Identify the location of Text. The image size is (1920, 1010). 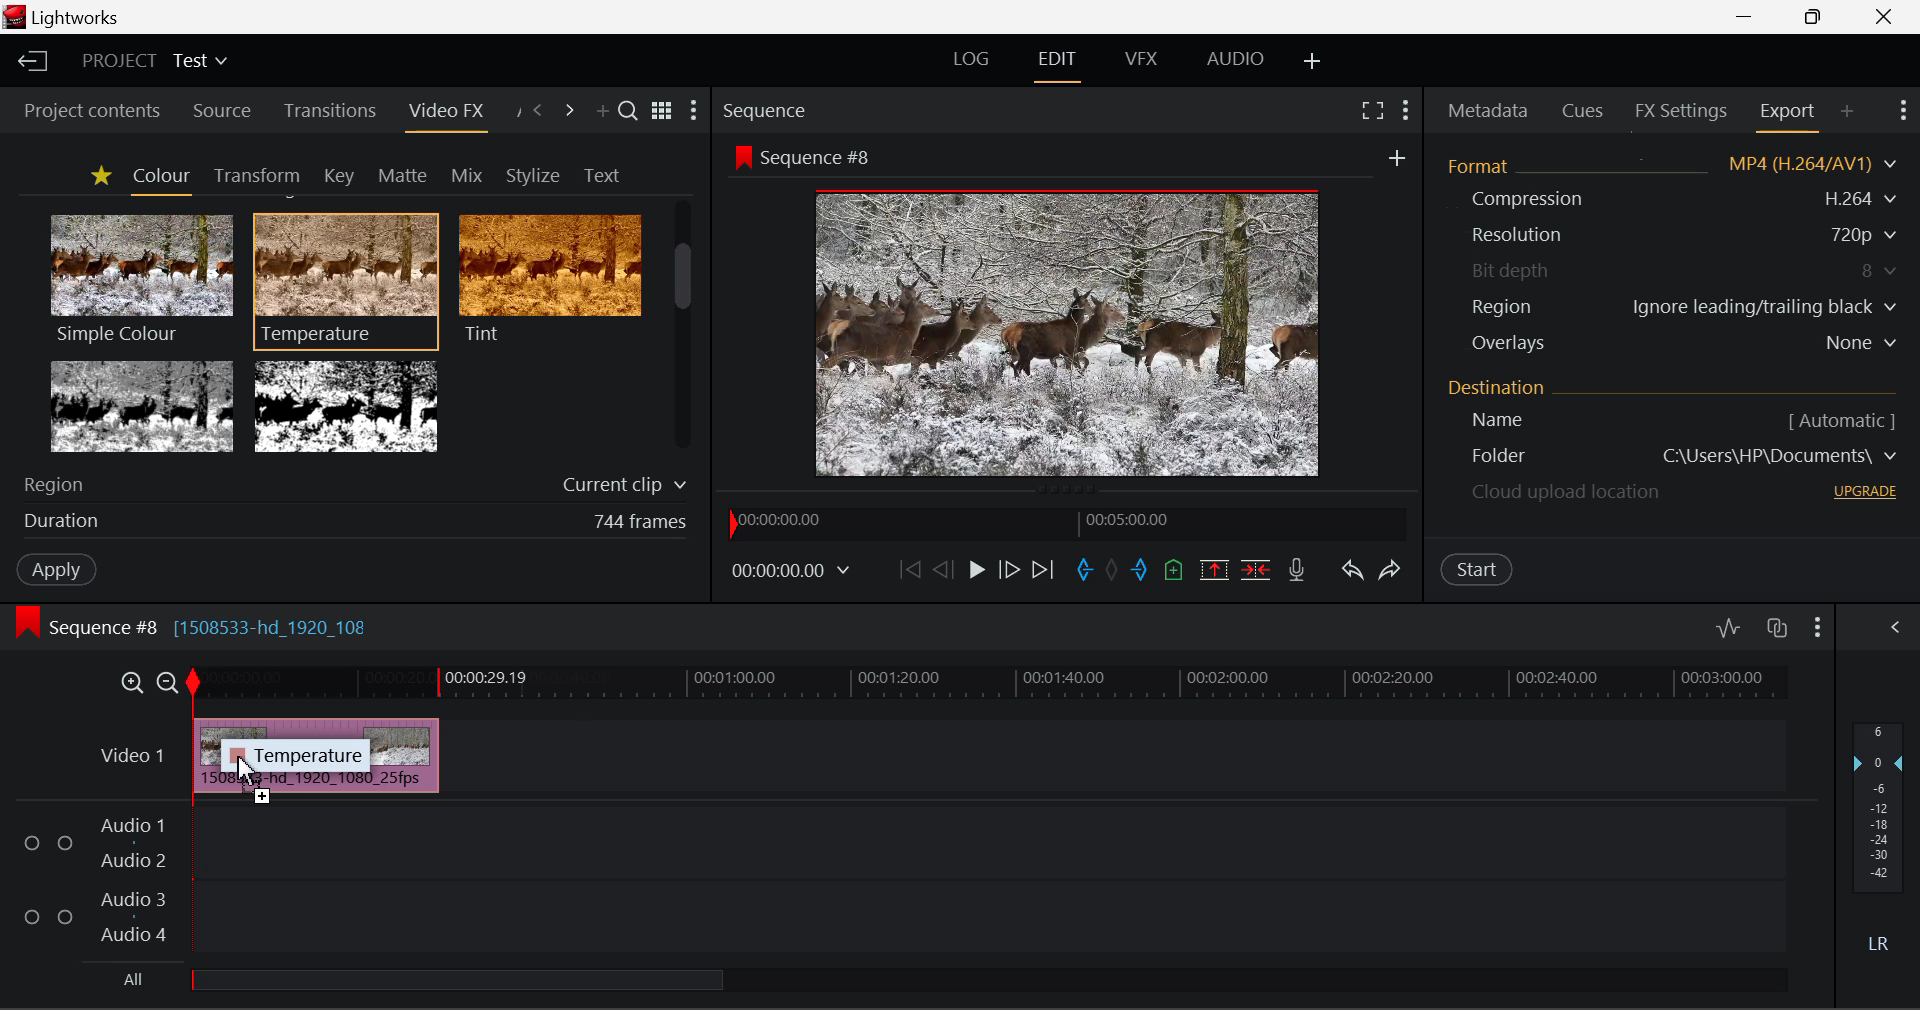
(598, 174).